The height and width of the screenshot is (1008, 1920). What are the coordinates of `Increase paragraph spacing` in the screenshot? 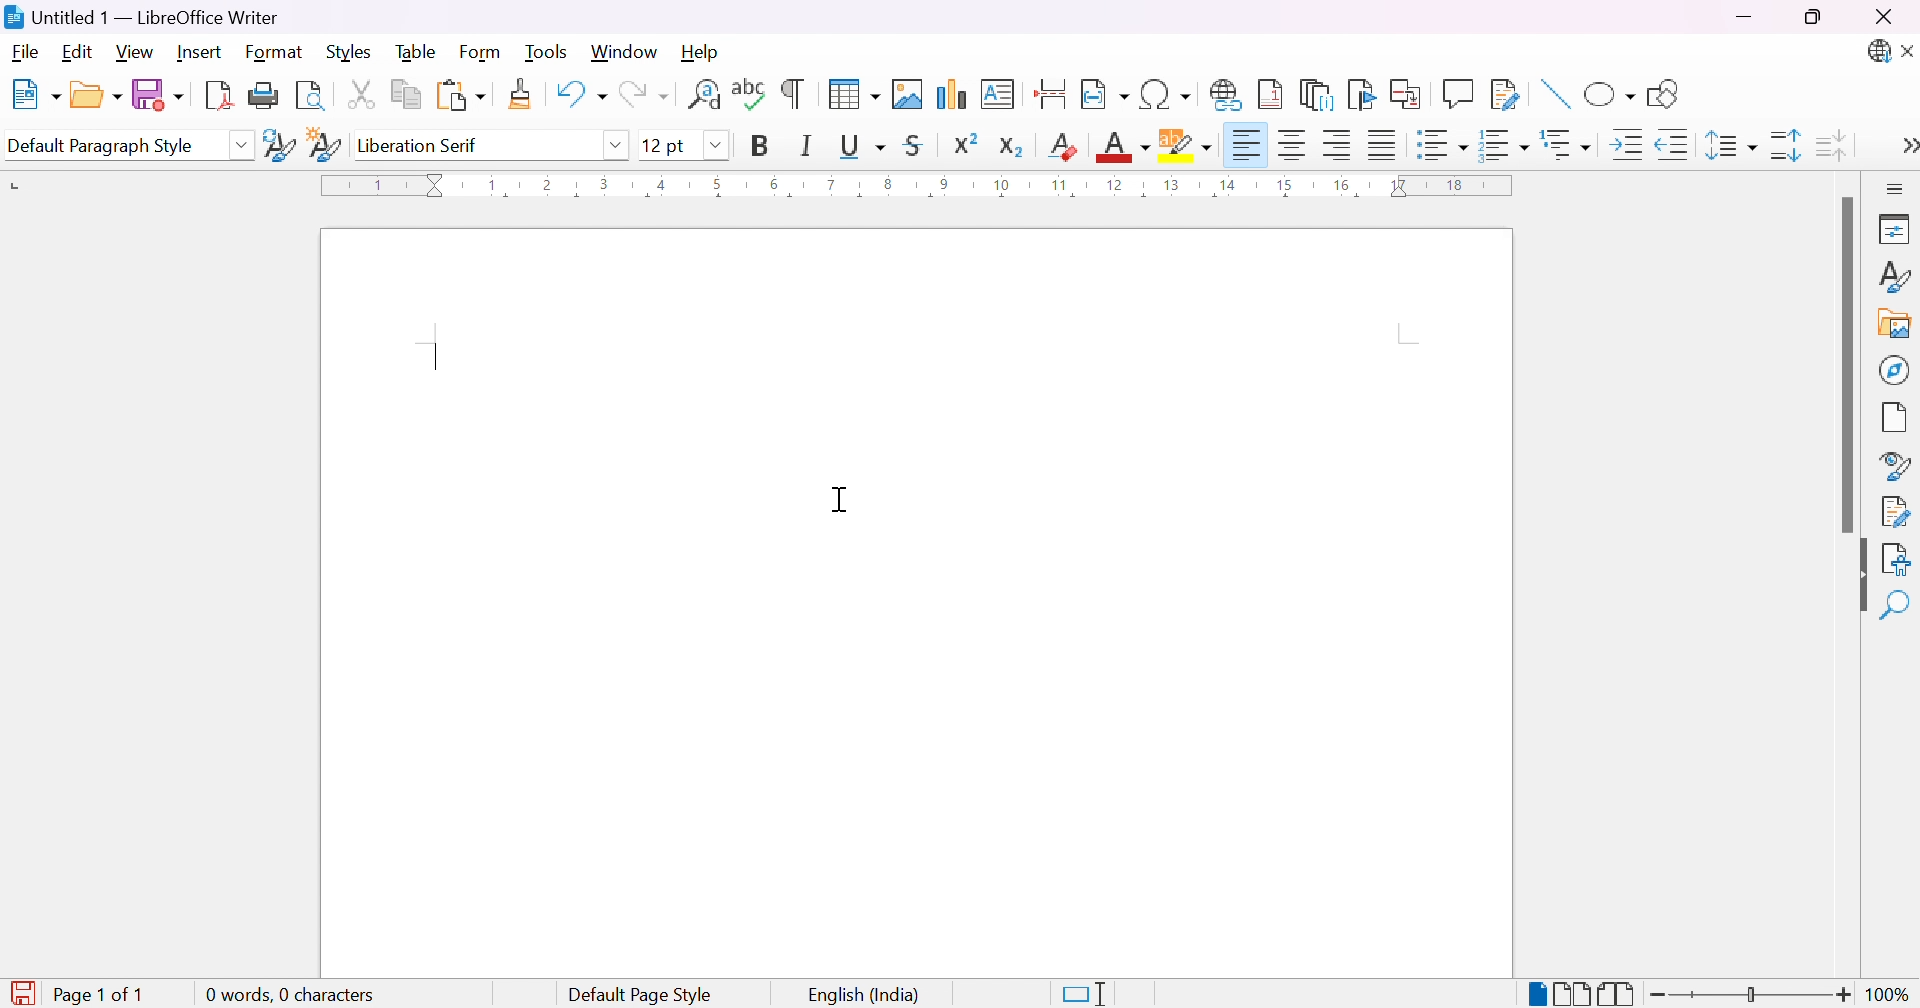 It's located at (1788, 145).